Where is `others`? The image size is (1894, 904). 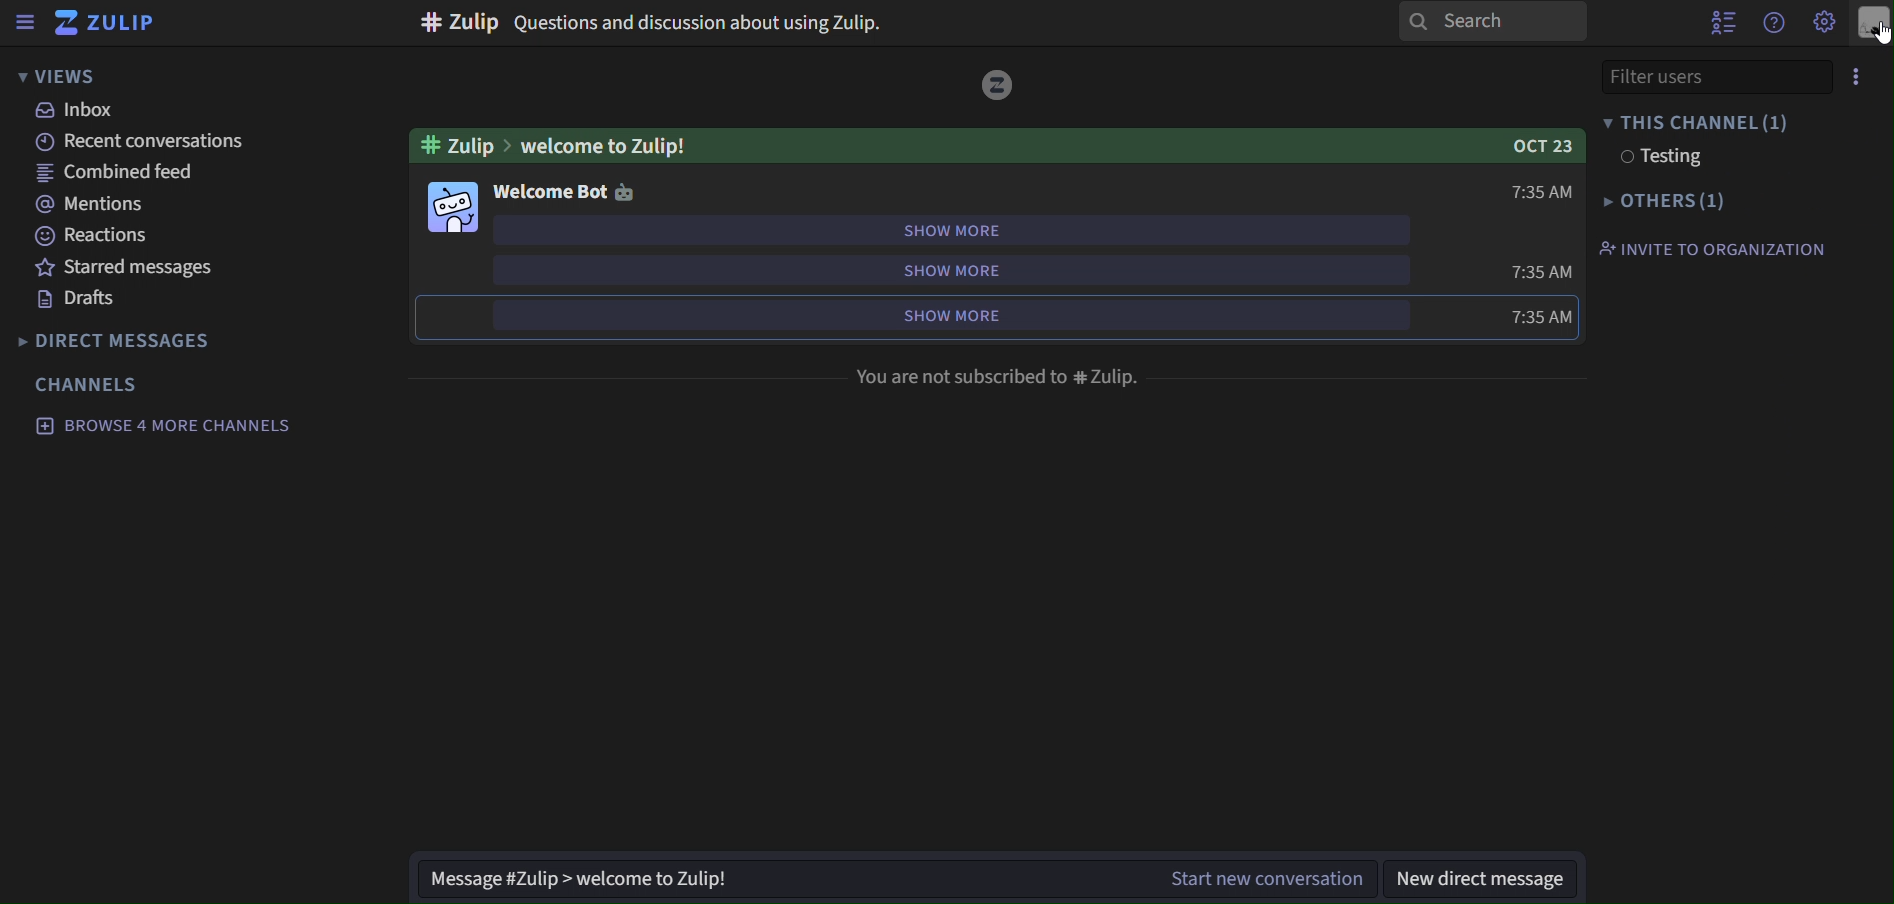
others is located at coordinates (1668, 203).